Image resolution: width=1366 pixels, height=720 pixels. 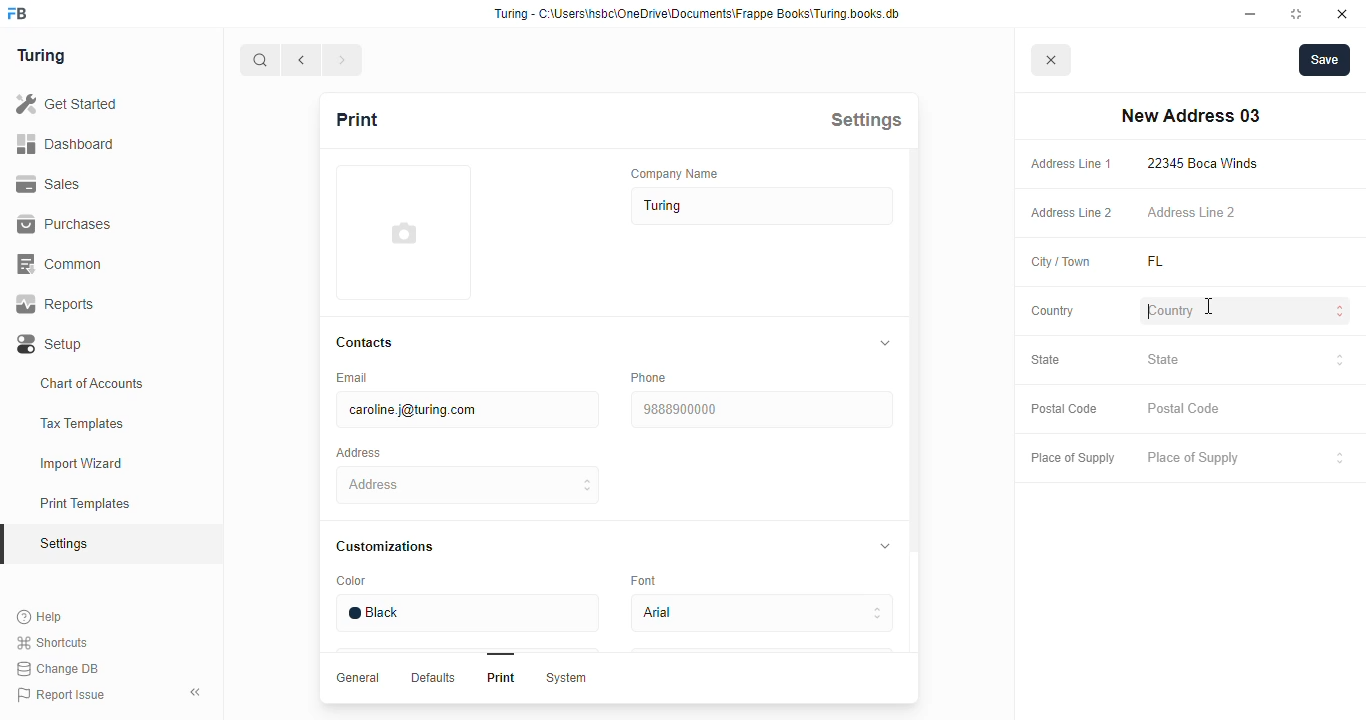 What do you see at coordinates (913, 426) in the screenshot?
I see `scroll bar` at bounding box center [913, 426].